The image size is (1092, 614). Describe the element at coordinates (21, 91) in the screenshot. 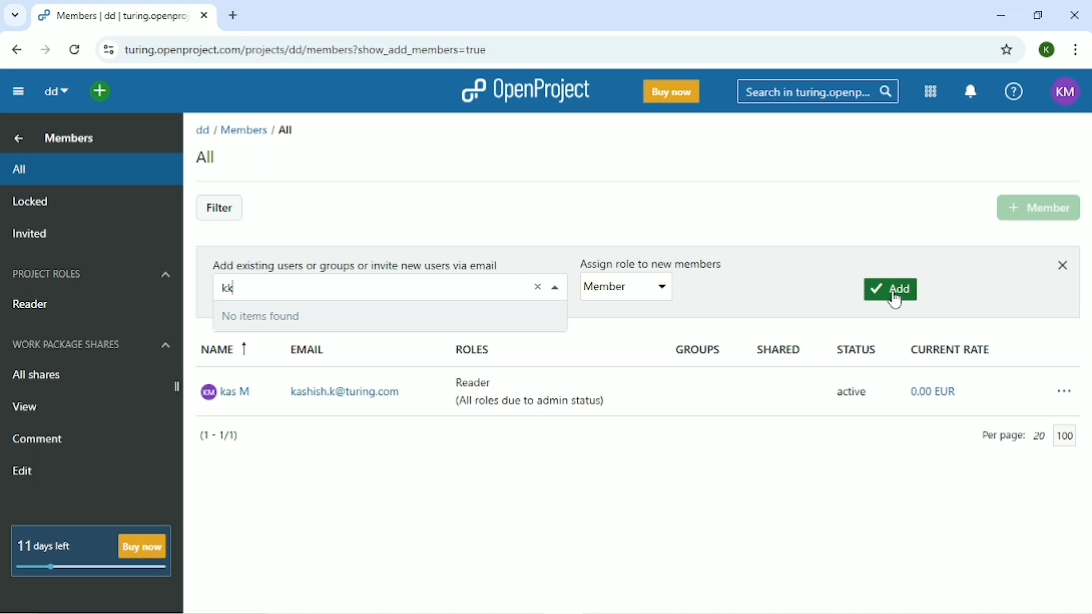

I see `Collapse project menu` at that location.